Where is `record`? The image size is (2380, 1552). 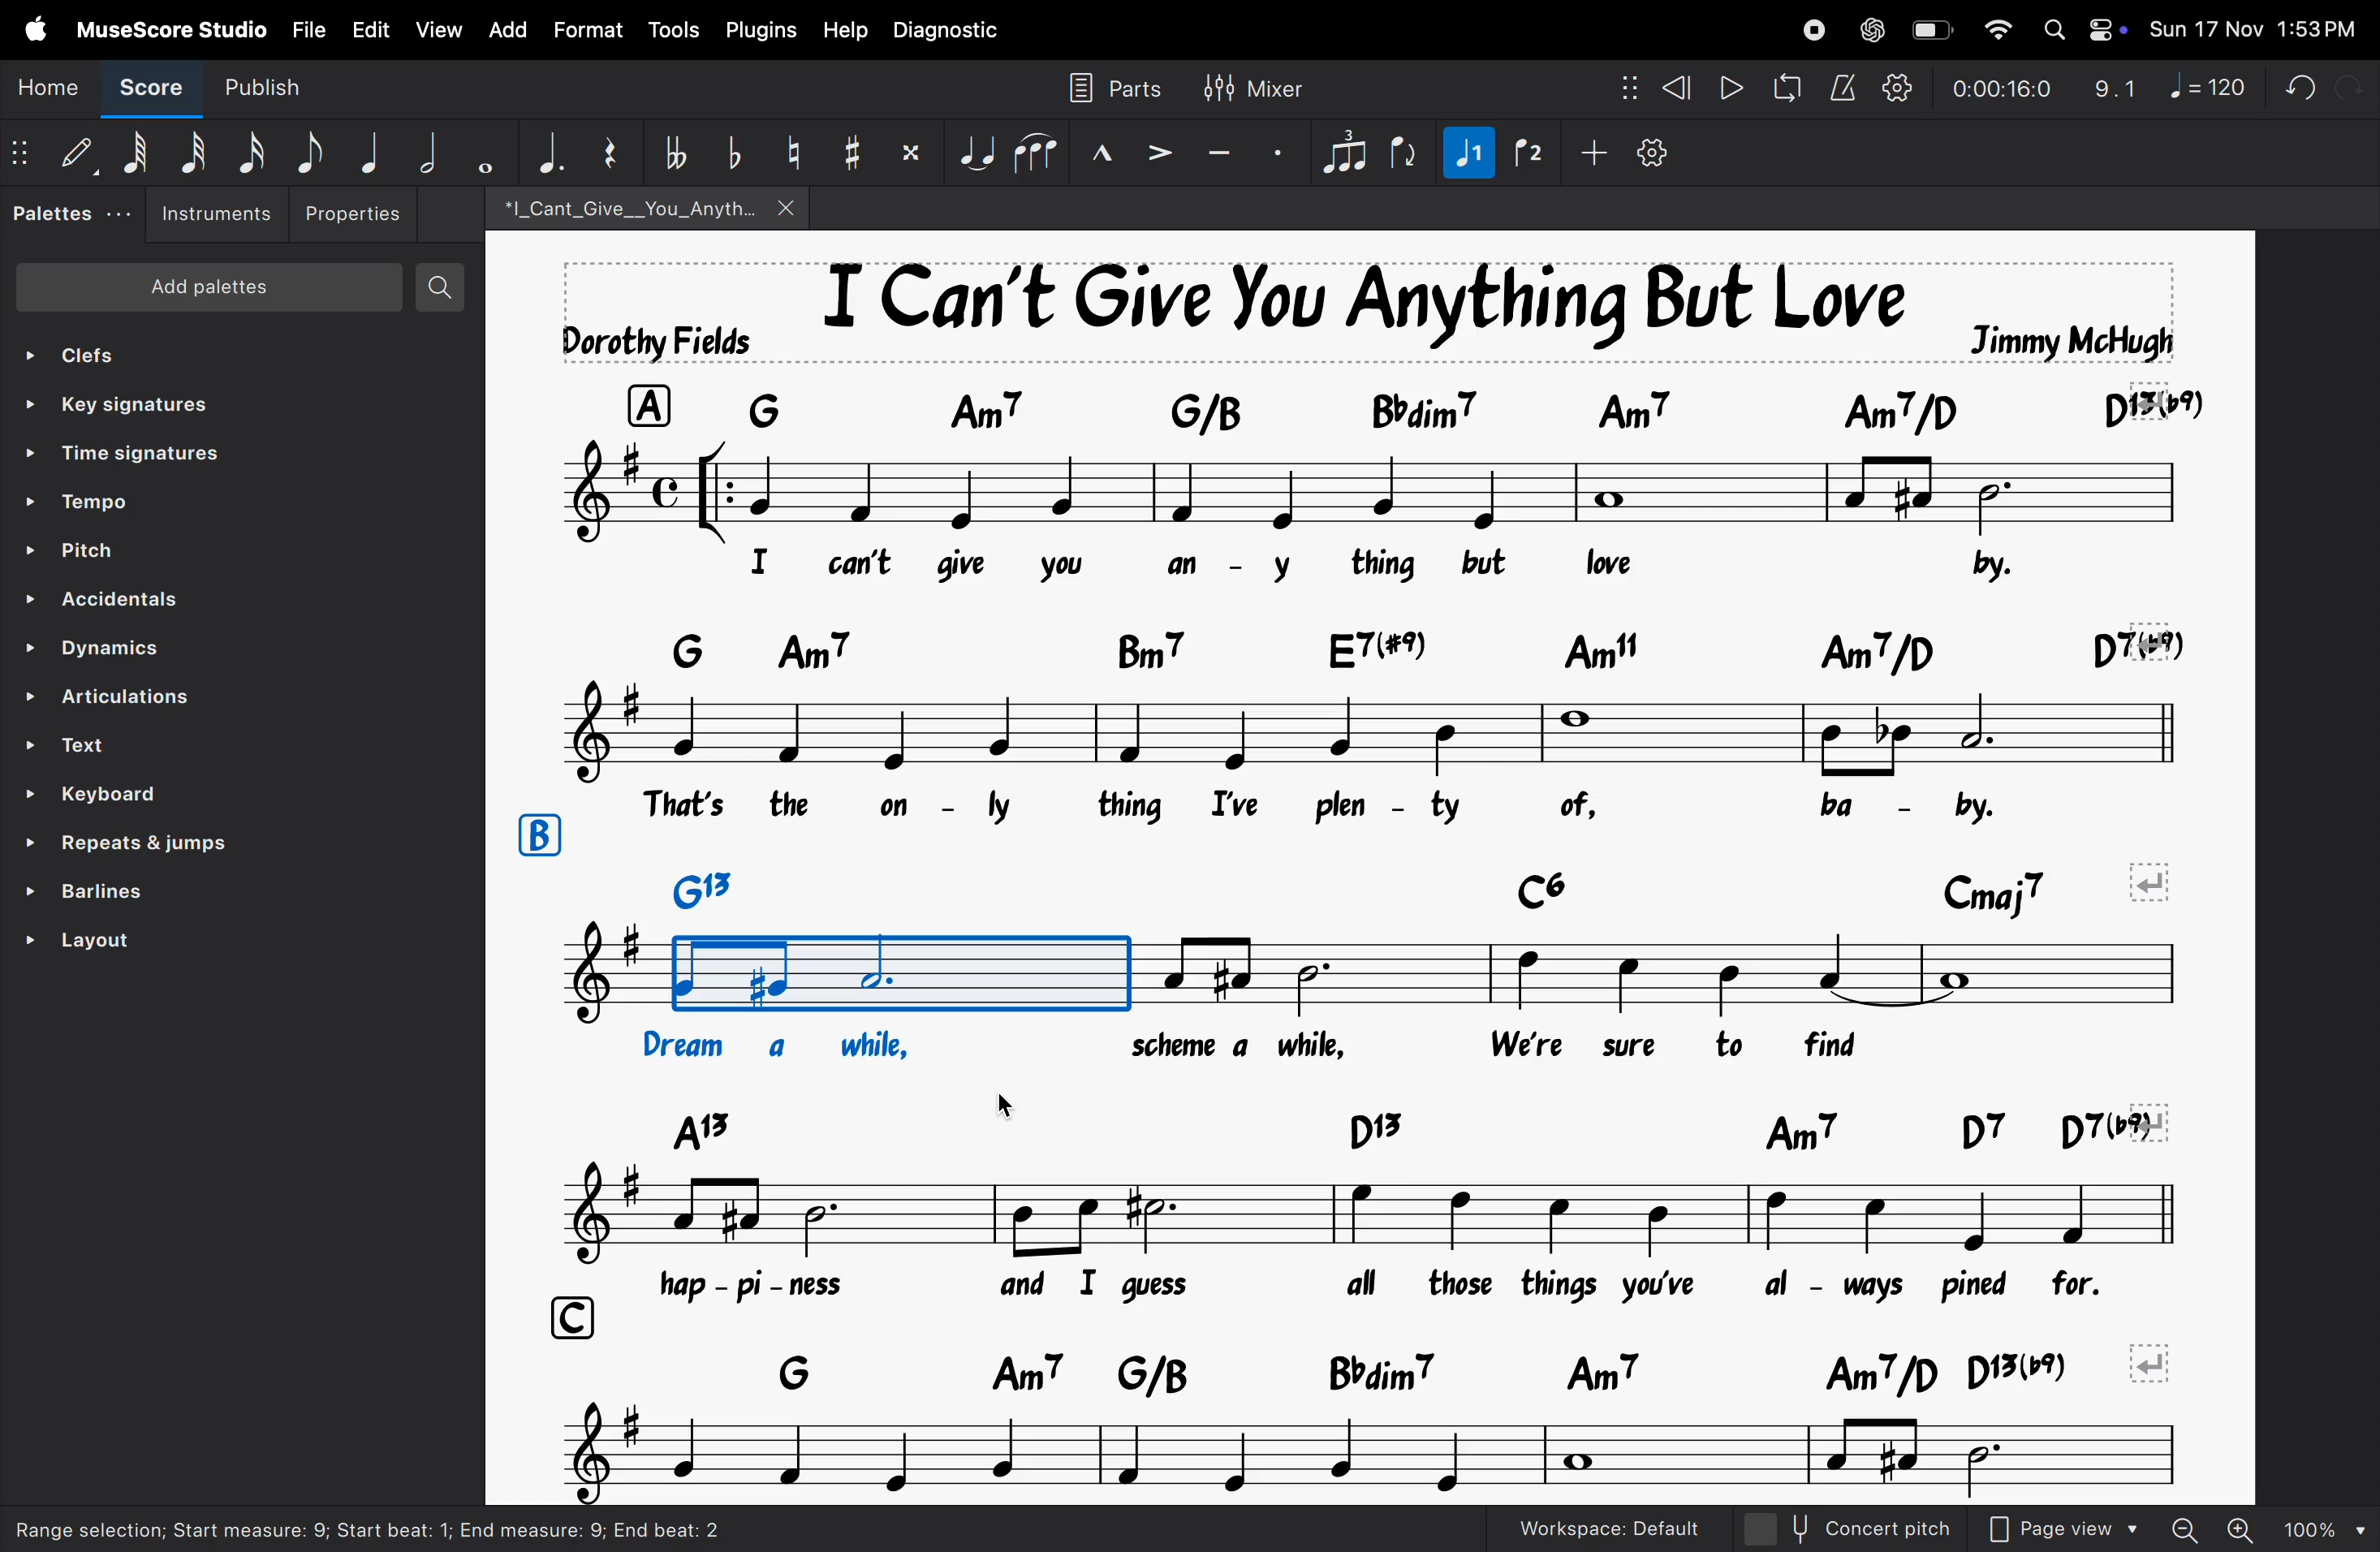 record is located at coordinates (1806, 31).